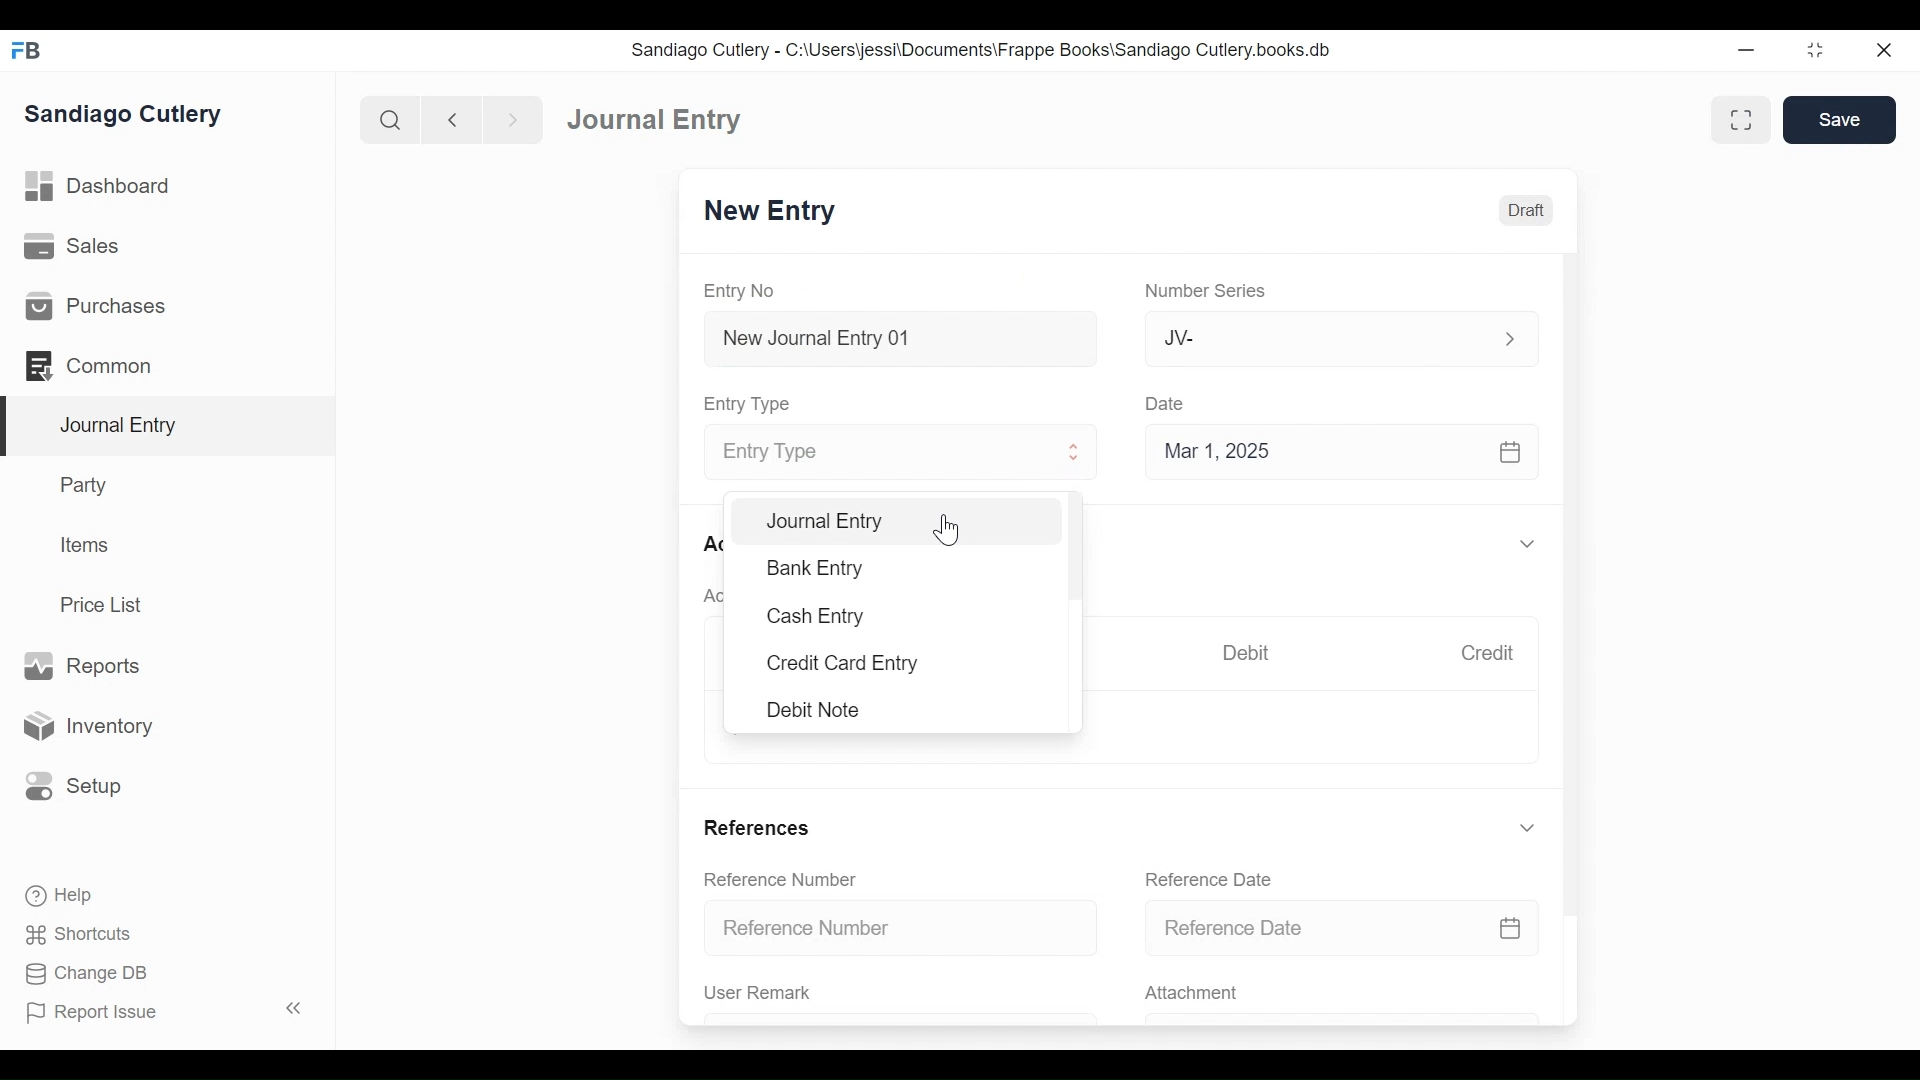  What do you see at coordinates (290, 1008) in the screenshot?
I see `collapse sidebar` at bounding box center [290, 1008].